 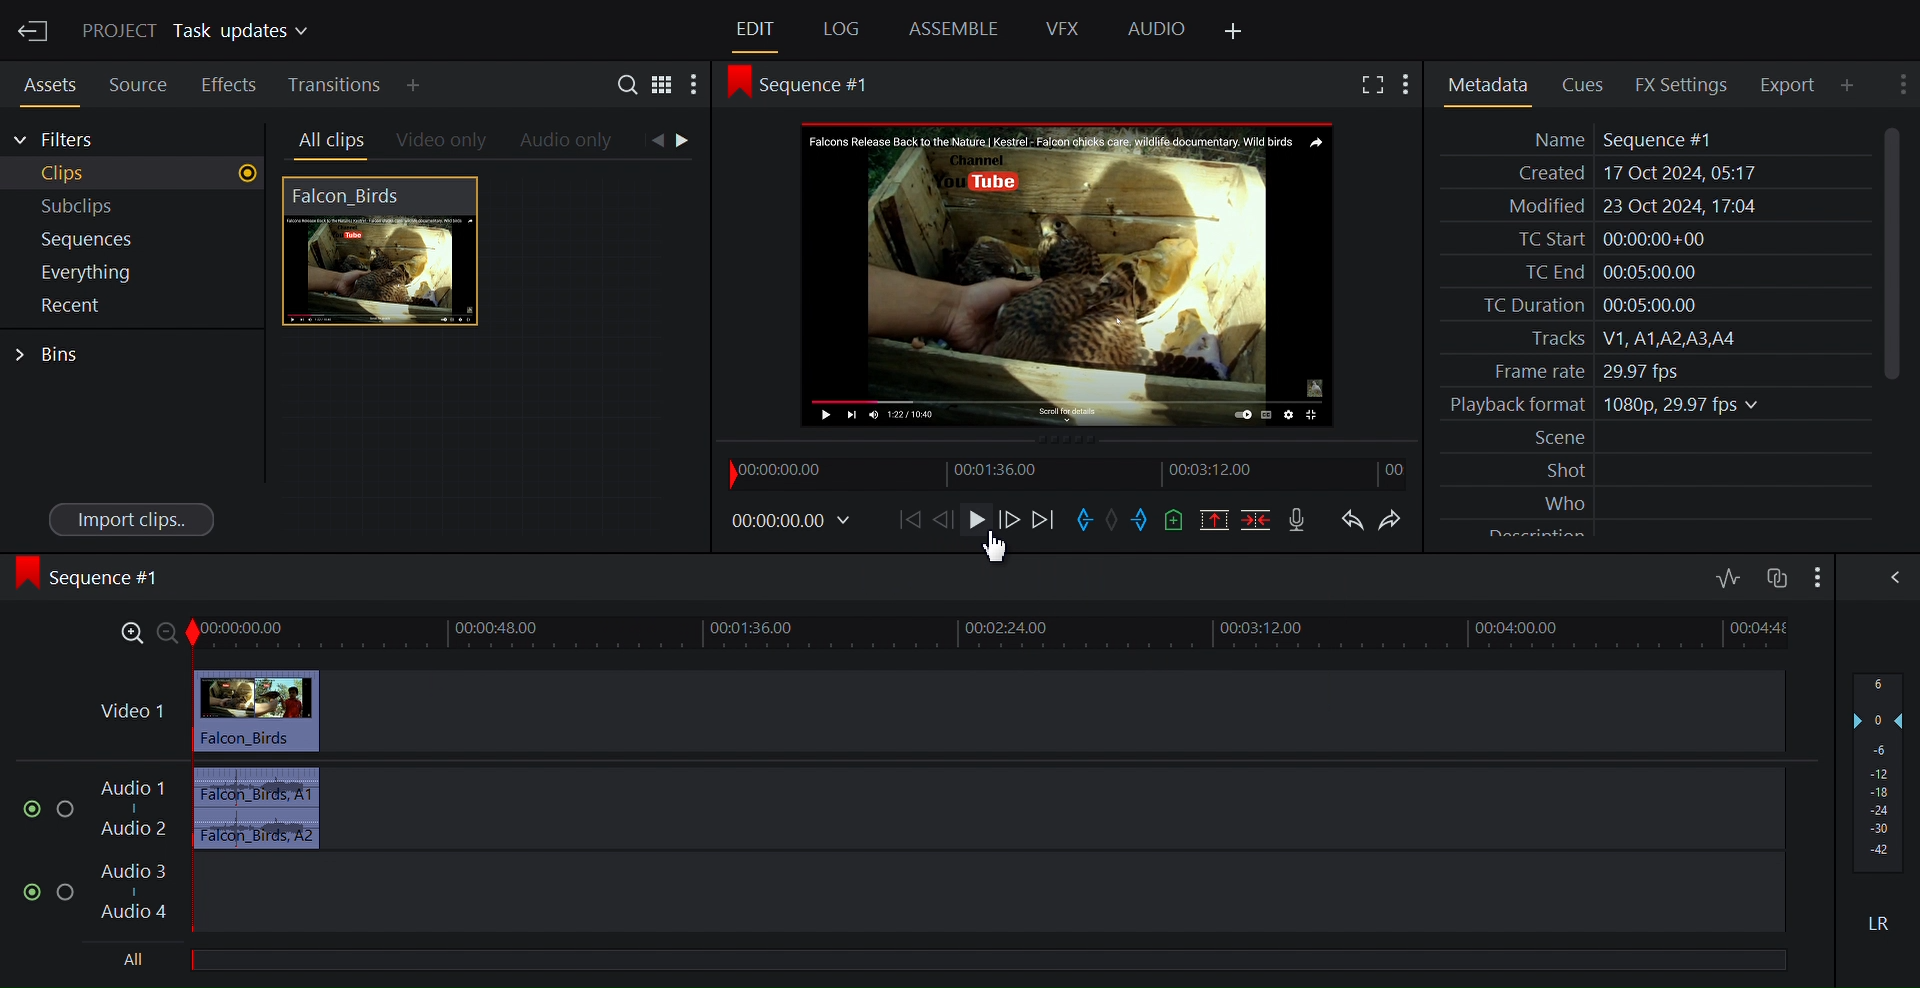 What do you see at coordinates (1775, 578) in the screenshot?
I see `Toggle audio track sync` at bounding box center [1775, 578].